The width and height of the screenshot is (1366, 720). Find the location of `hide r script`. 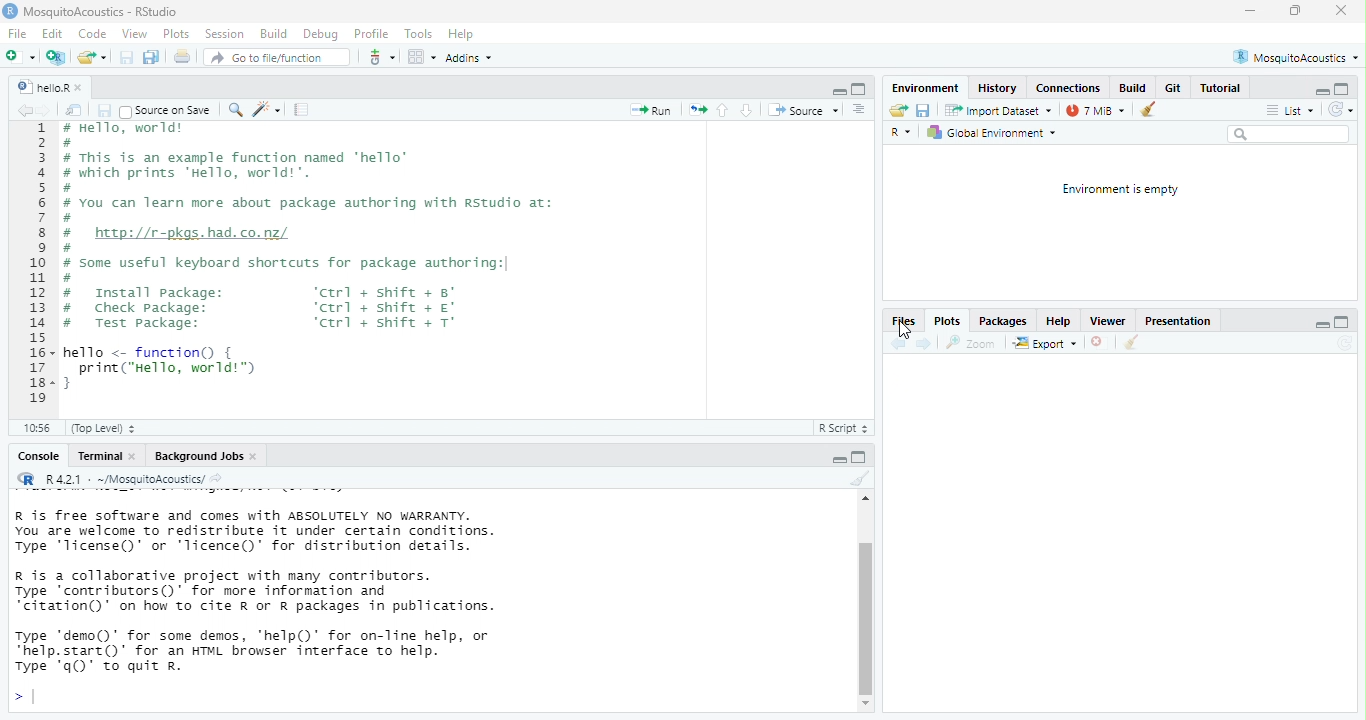

hide r script is located at coordinates (835, 88).